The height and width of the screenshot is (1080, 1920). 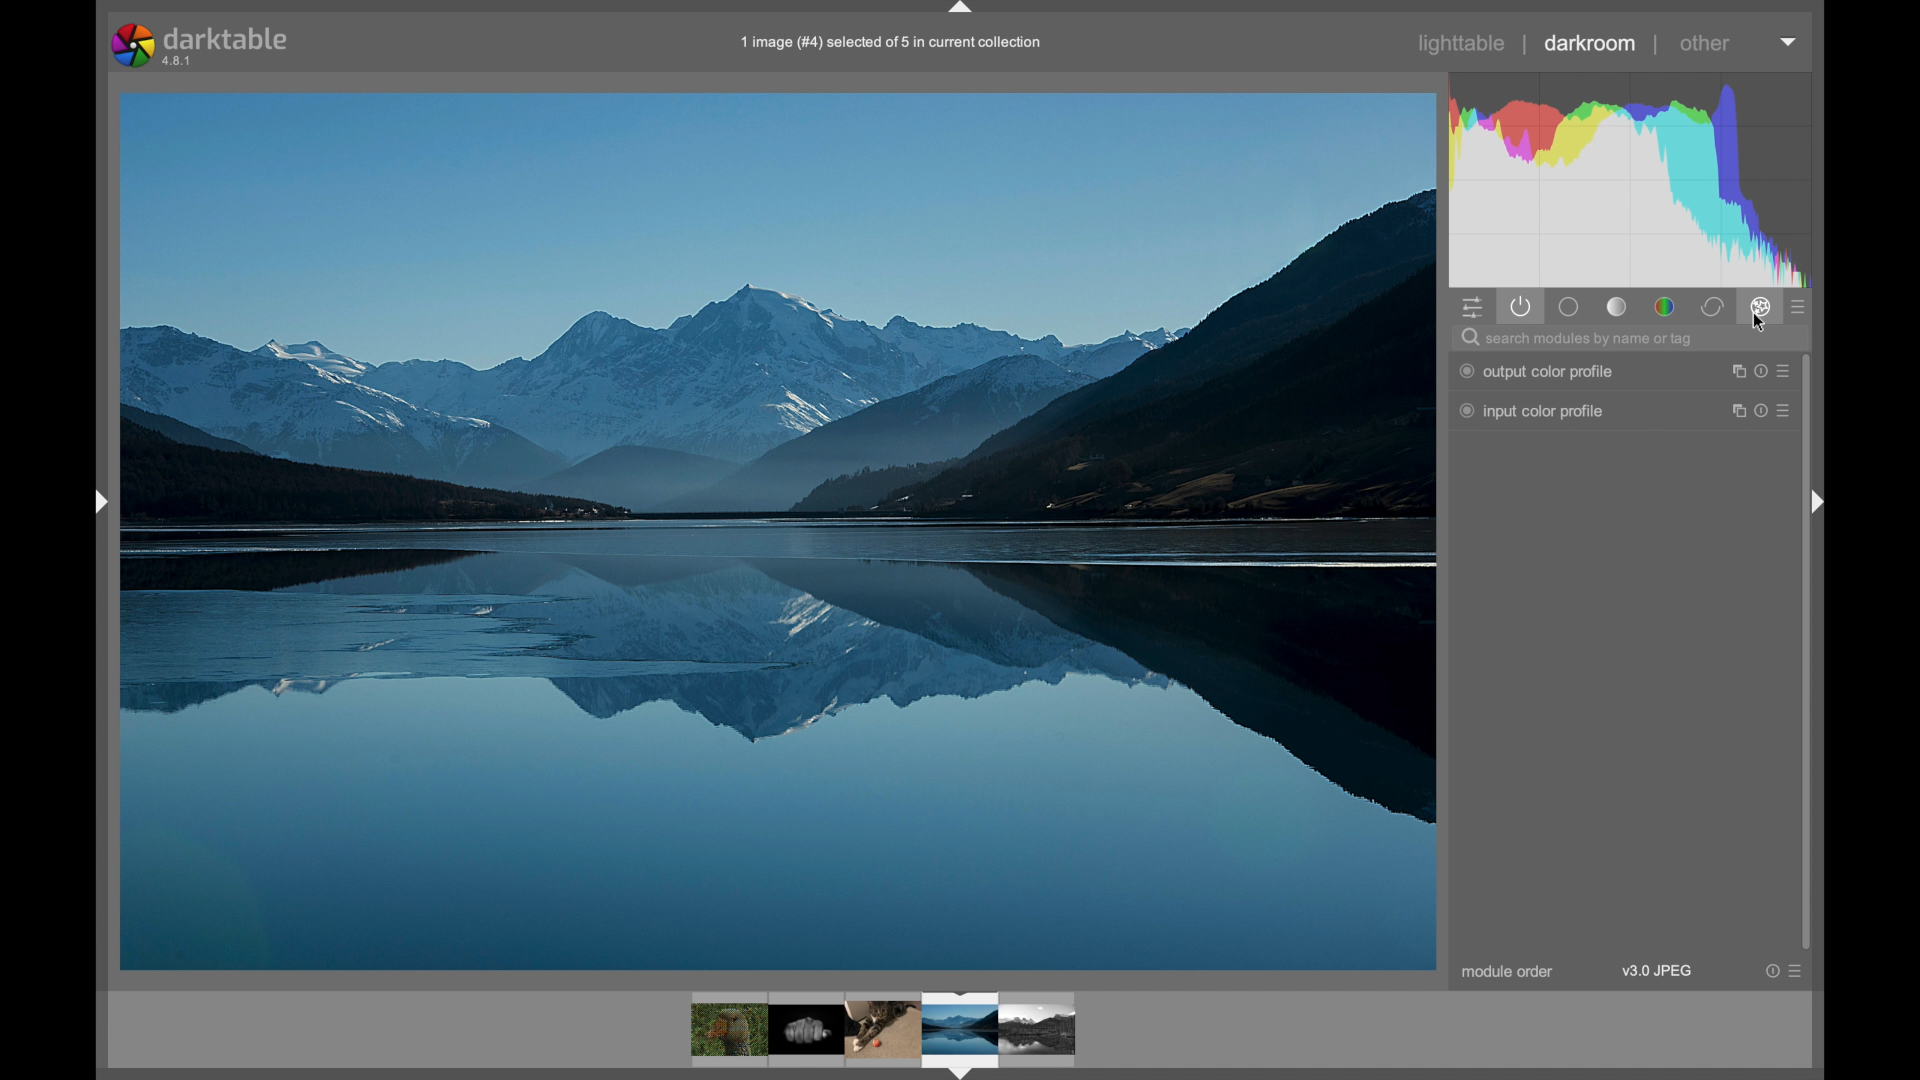 What do you see at coordinates (886, 1032) in the screenshot?
I see `photo preview` at bounding box center [886, 1032].